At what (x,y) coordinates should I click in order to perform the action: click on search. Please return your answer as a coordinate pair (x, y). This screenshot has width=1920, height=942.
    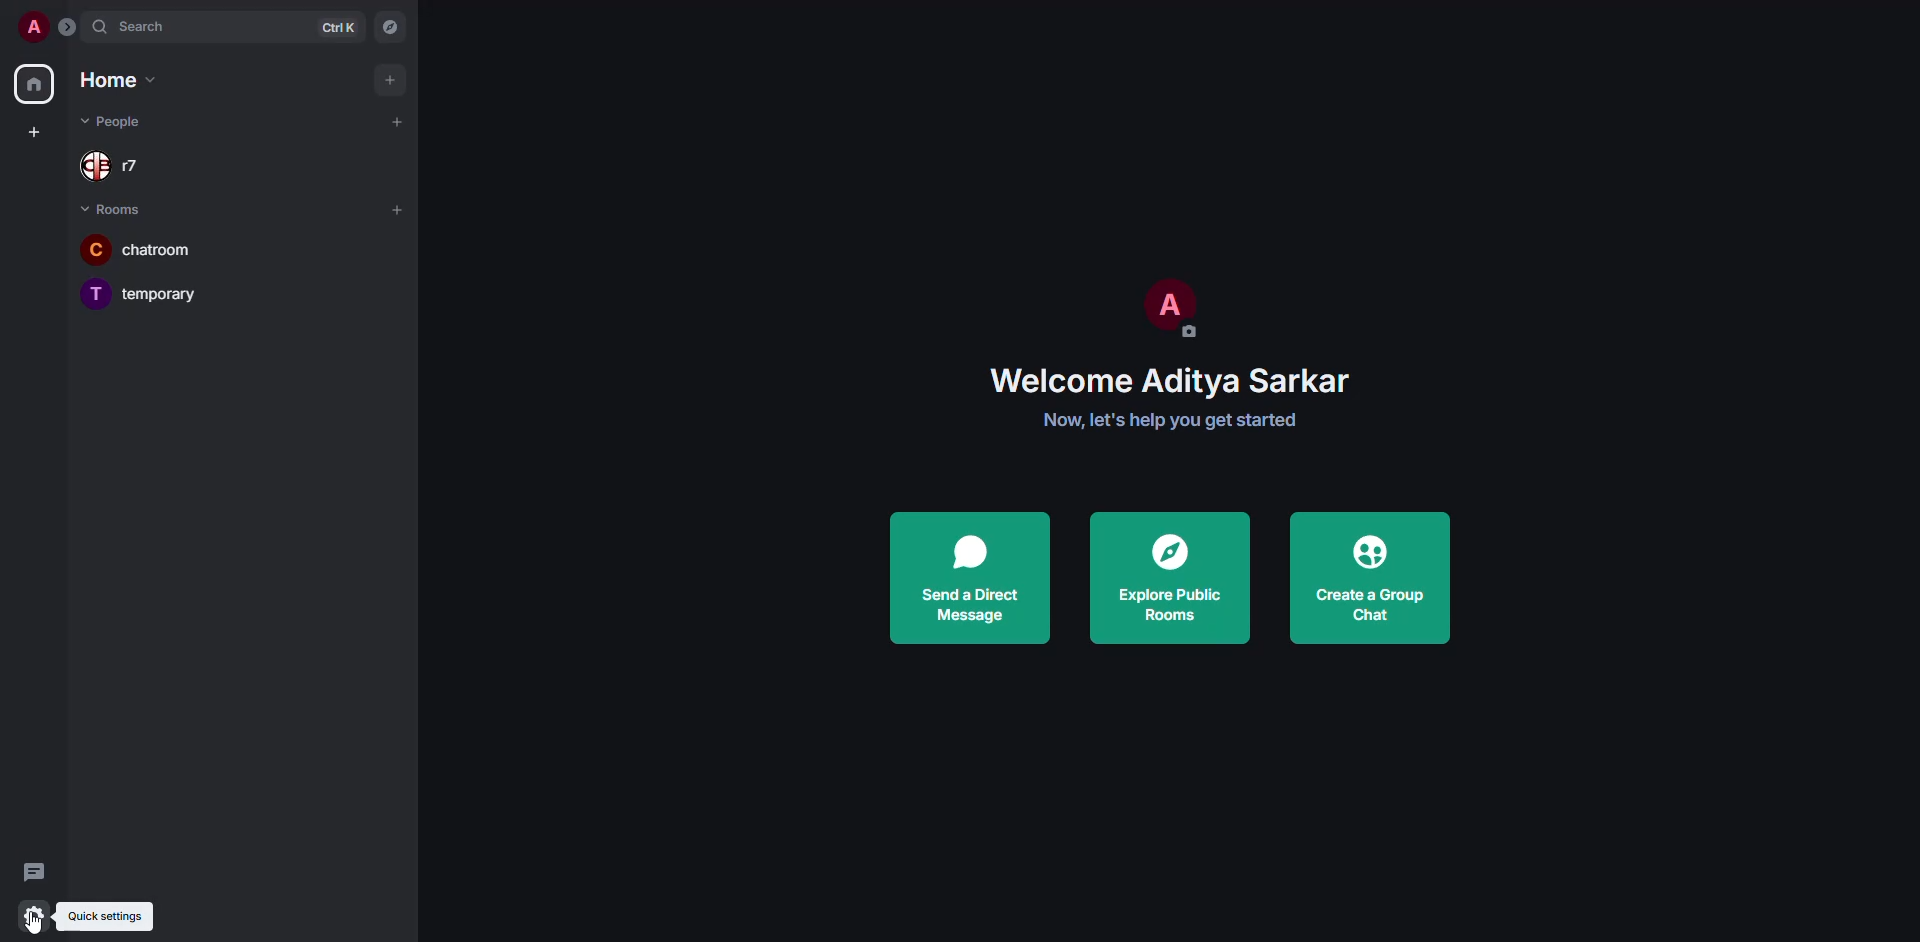
    Looking at the image, I should click on (152, 28).